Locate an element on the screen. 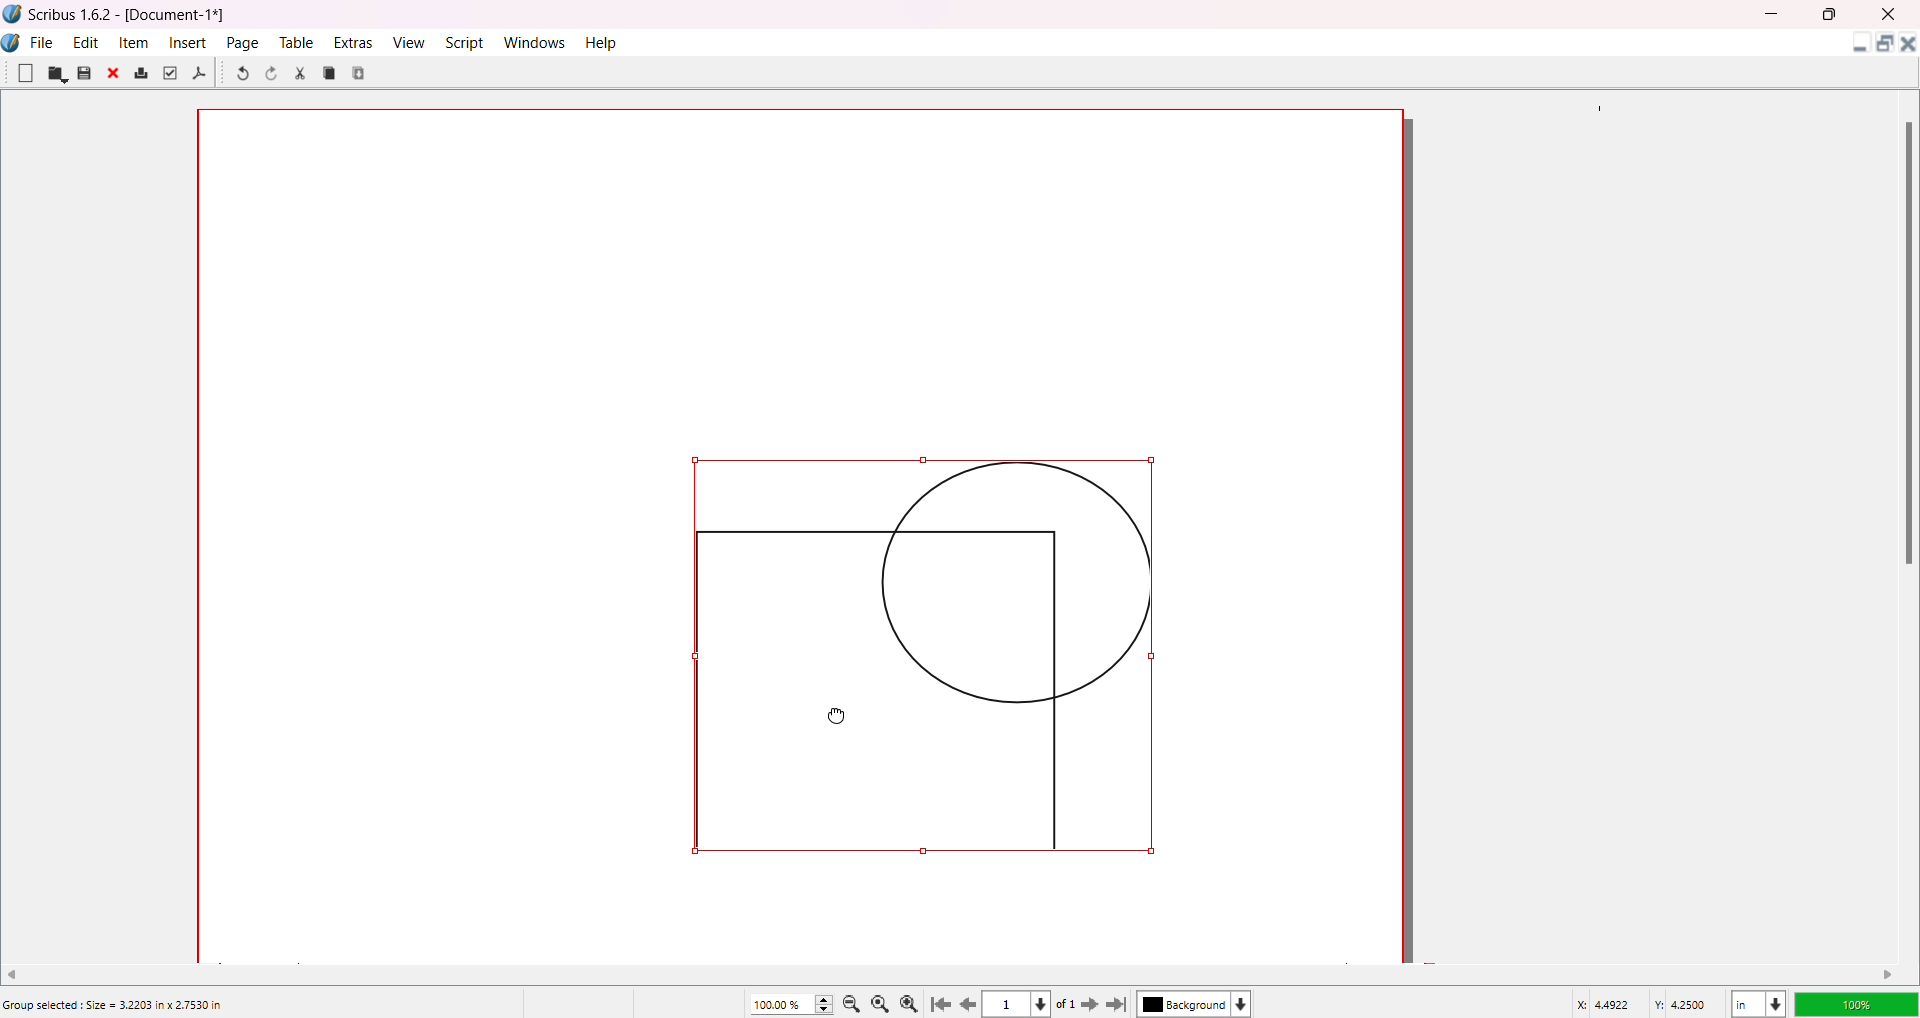  Move right is located at coordinates (1889, 974).